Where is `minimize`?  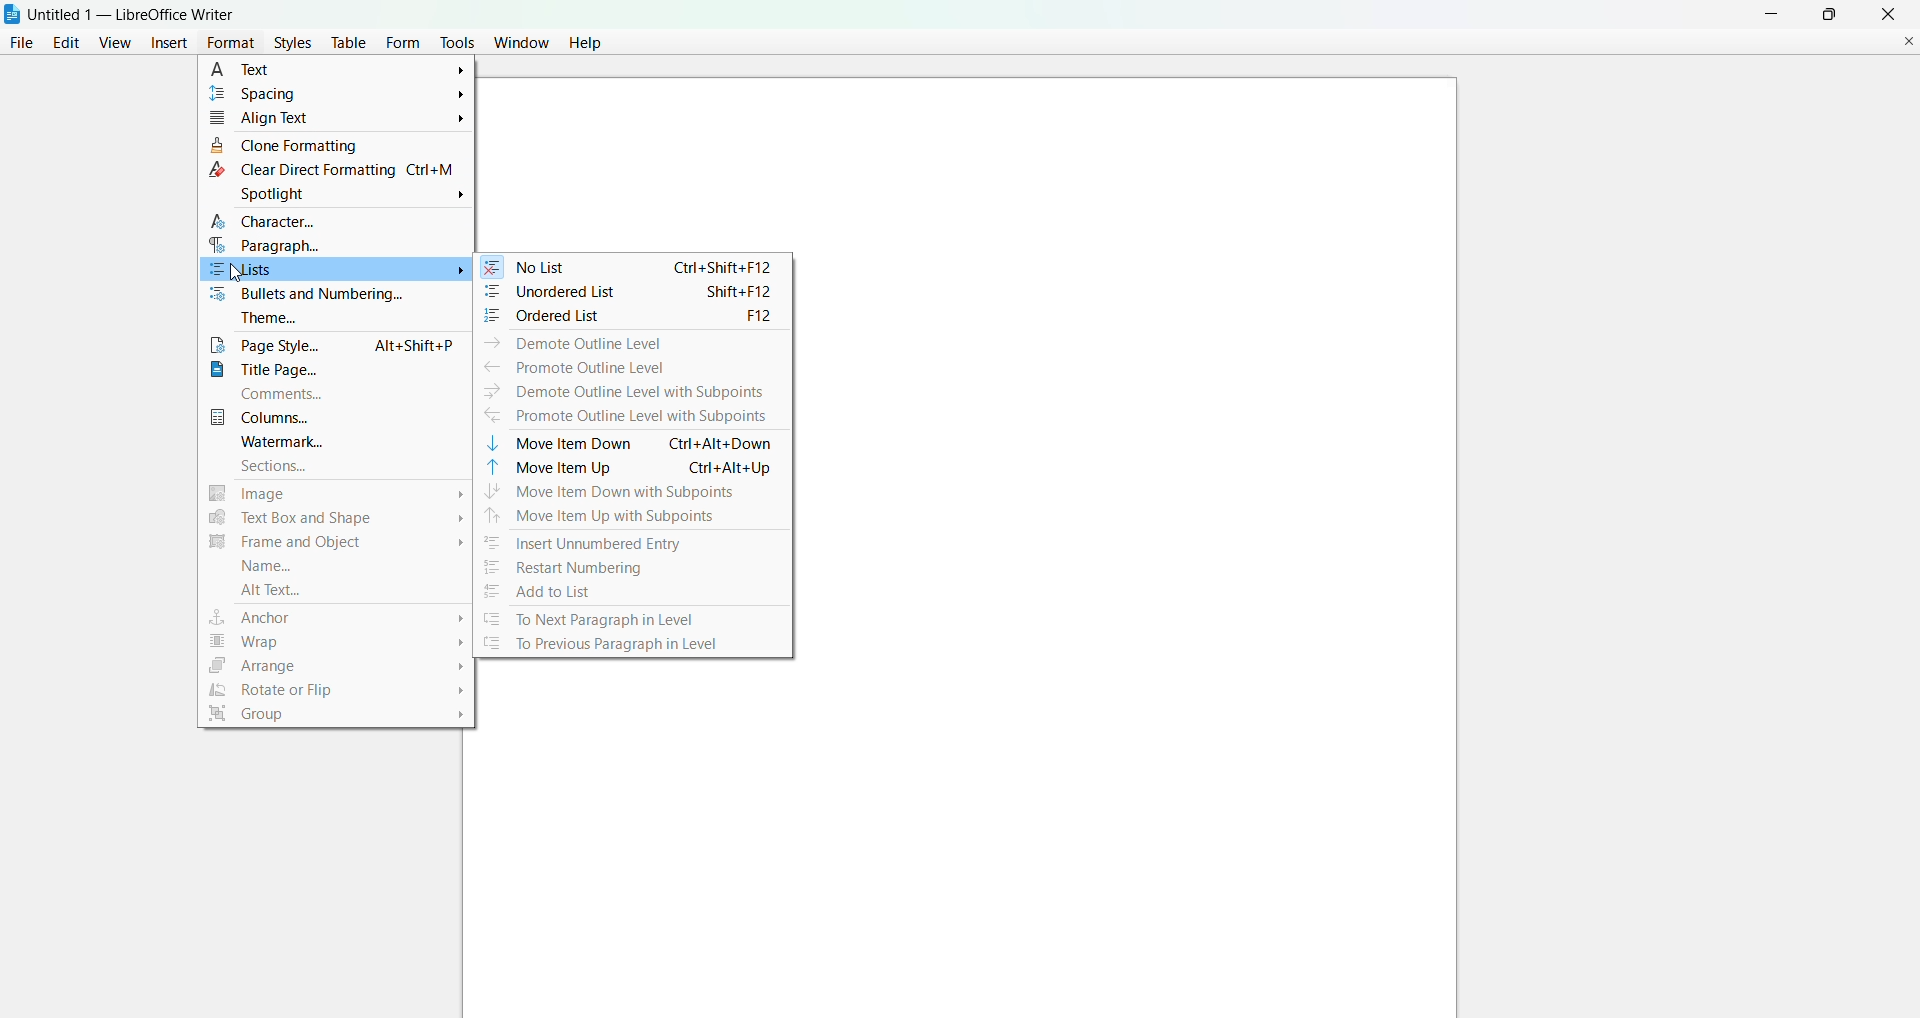
minimize is located at coordinates (1766, 13).